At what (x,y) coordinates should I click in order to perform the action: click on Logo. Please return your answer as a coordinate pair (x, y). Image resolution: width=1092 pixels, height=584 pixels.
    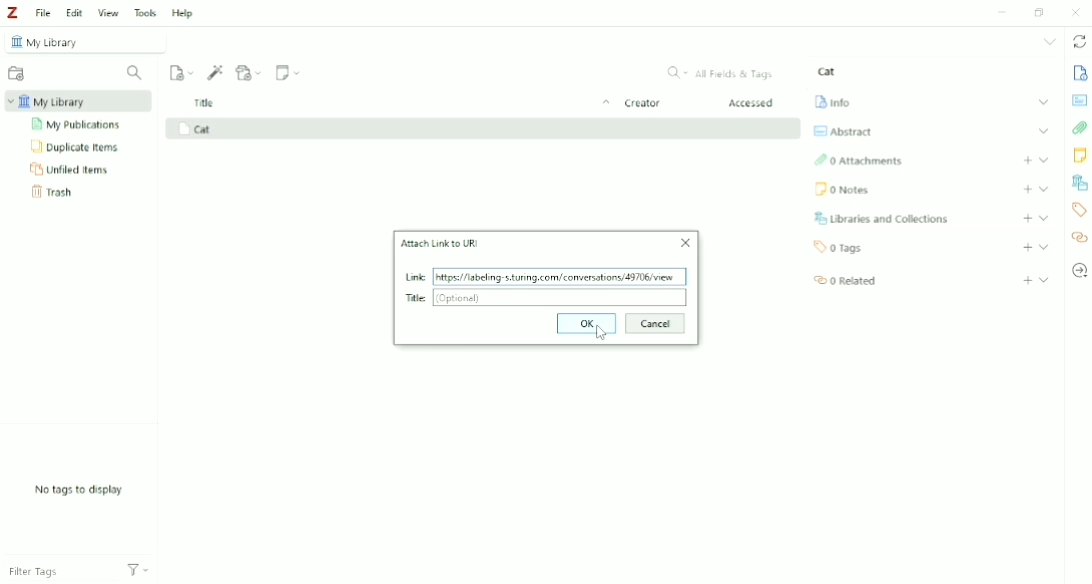
    Looking at the image, I should click on (12, 12).